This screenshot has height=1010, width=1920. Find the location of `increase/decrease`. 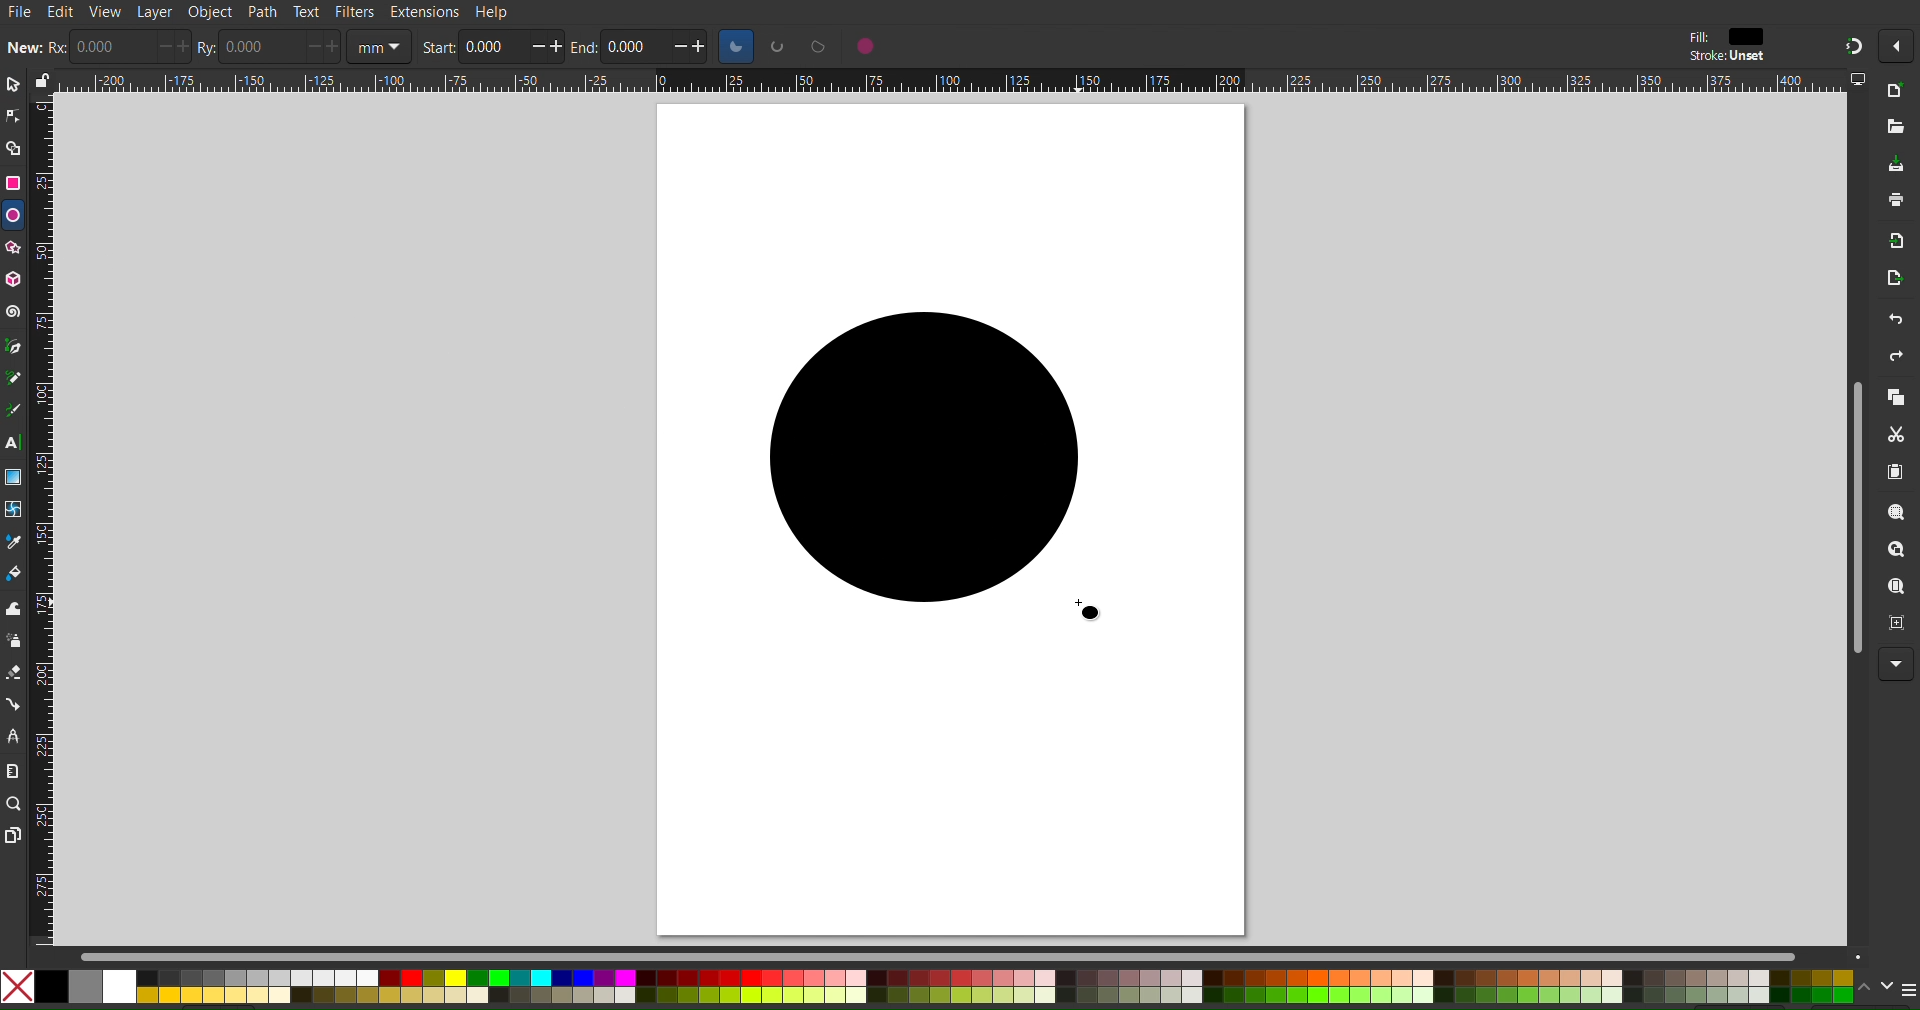

increase/decrease is located at coordinates (689, 46).